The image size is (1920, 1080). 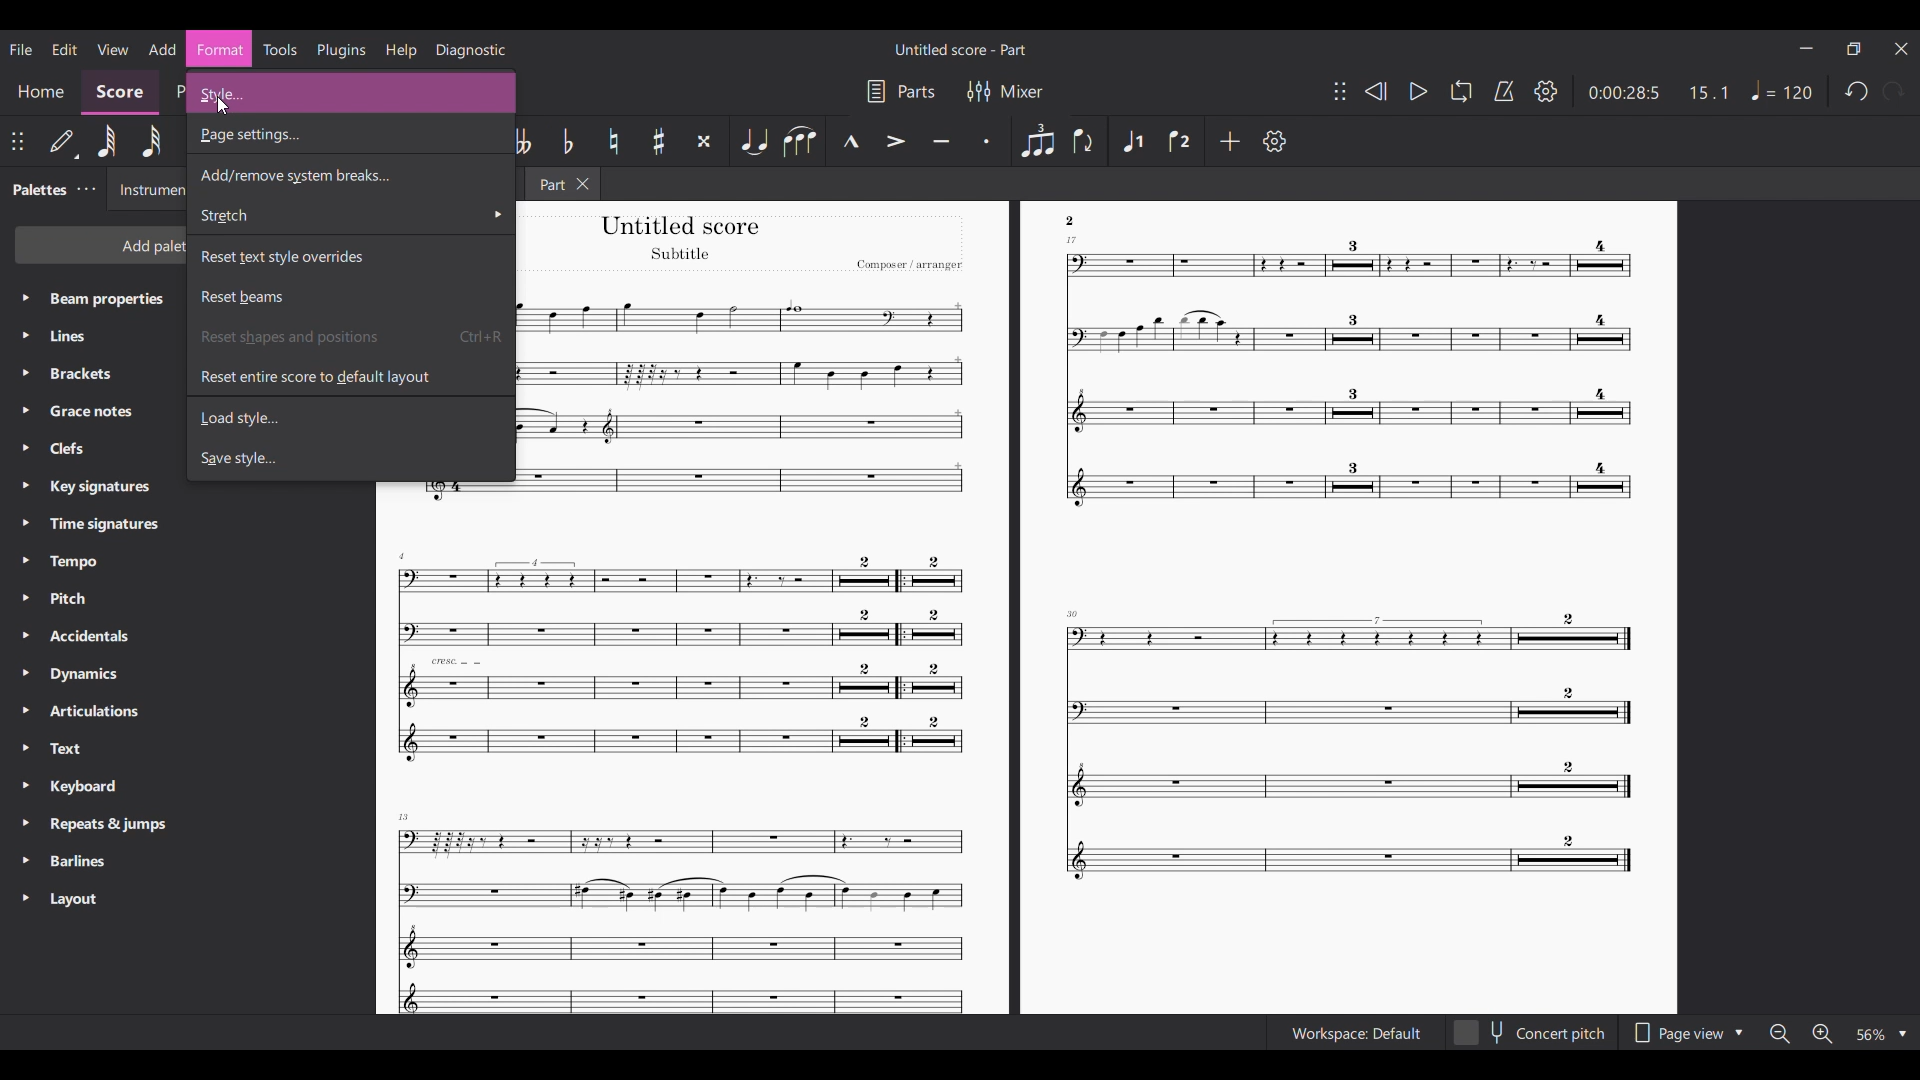 What do you see at coordinates (90, 636) in the screenshot?
I see `Accidentals` at bounding box center [90, 636].